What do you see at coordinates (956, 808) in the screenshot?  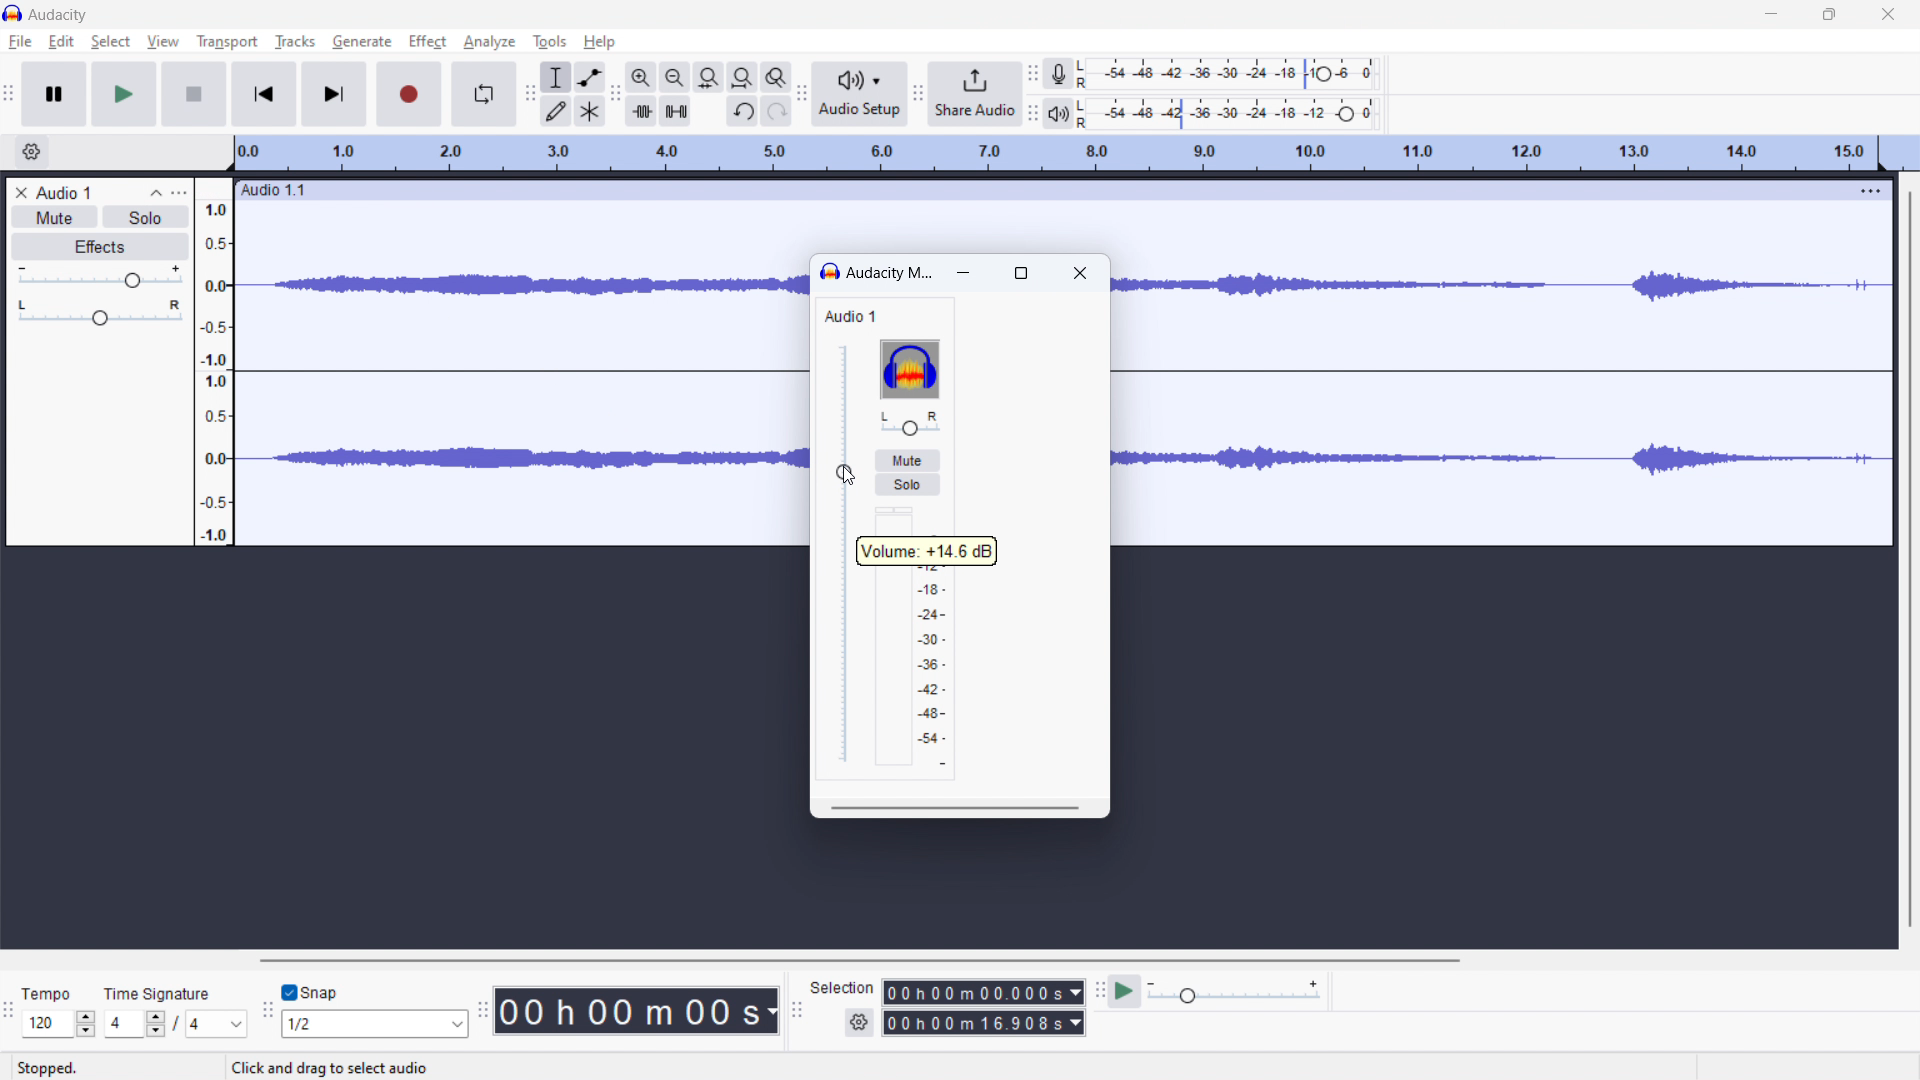 I see `scrollbar` at bounding box center [956, 808].